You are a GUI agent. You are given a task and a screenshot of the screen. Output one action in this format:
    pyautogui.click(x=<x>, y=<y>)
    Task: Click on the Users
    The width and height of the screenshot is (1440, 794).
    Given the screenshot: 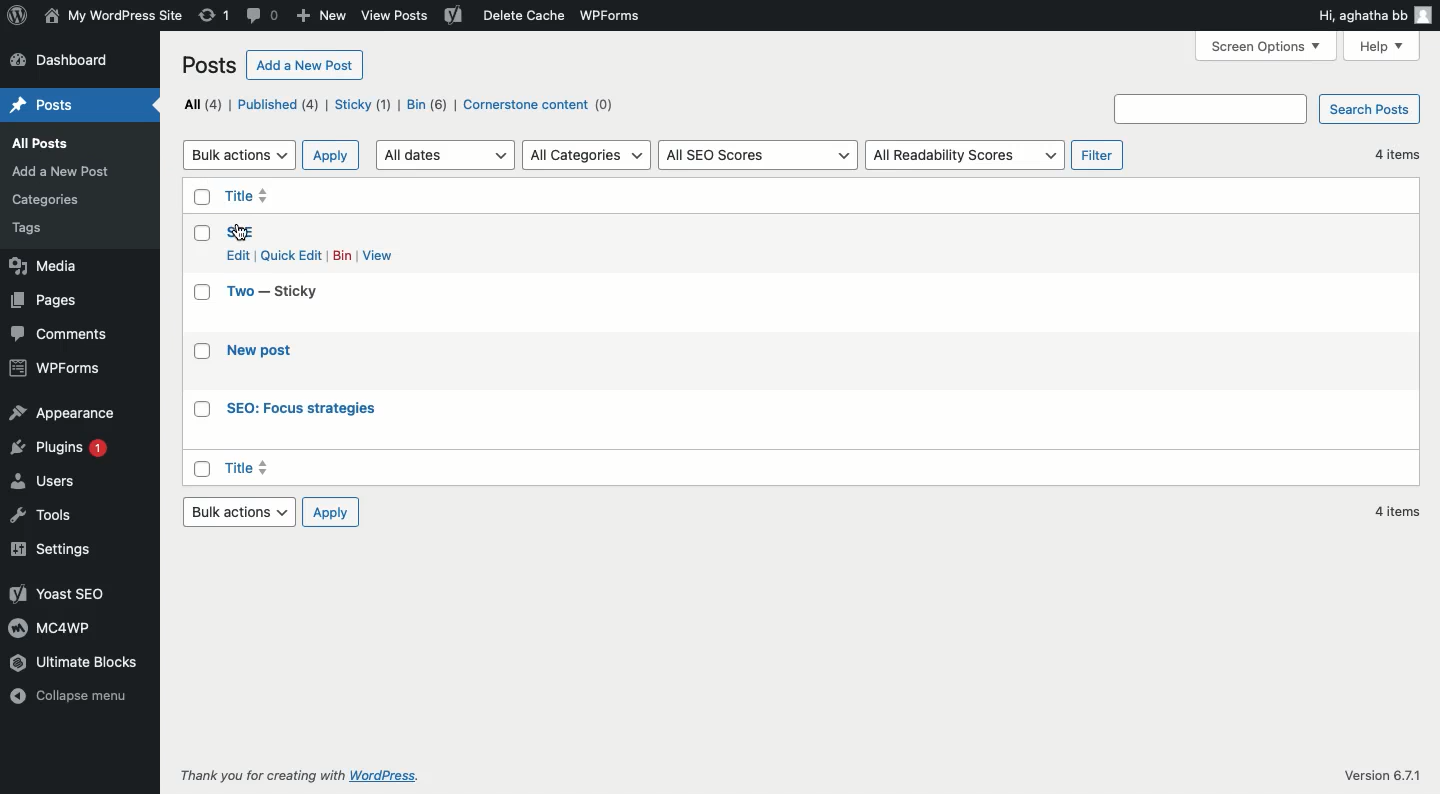 What is the action you would take?
    pyautogui.click(x=51, y=486)
    